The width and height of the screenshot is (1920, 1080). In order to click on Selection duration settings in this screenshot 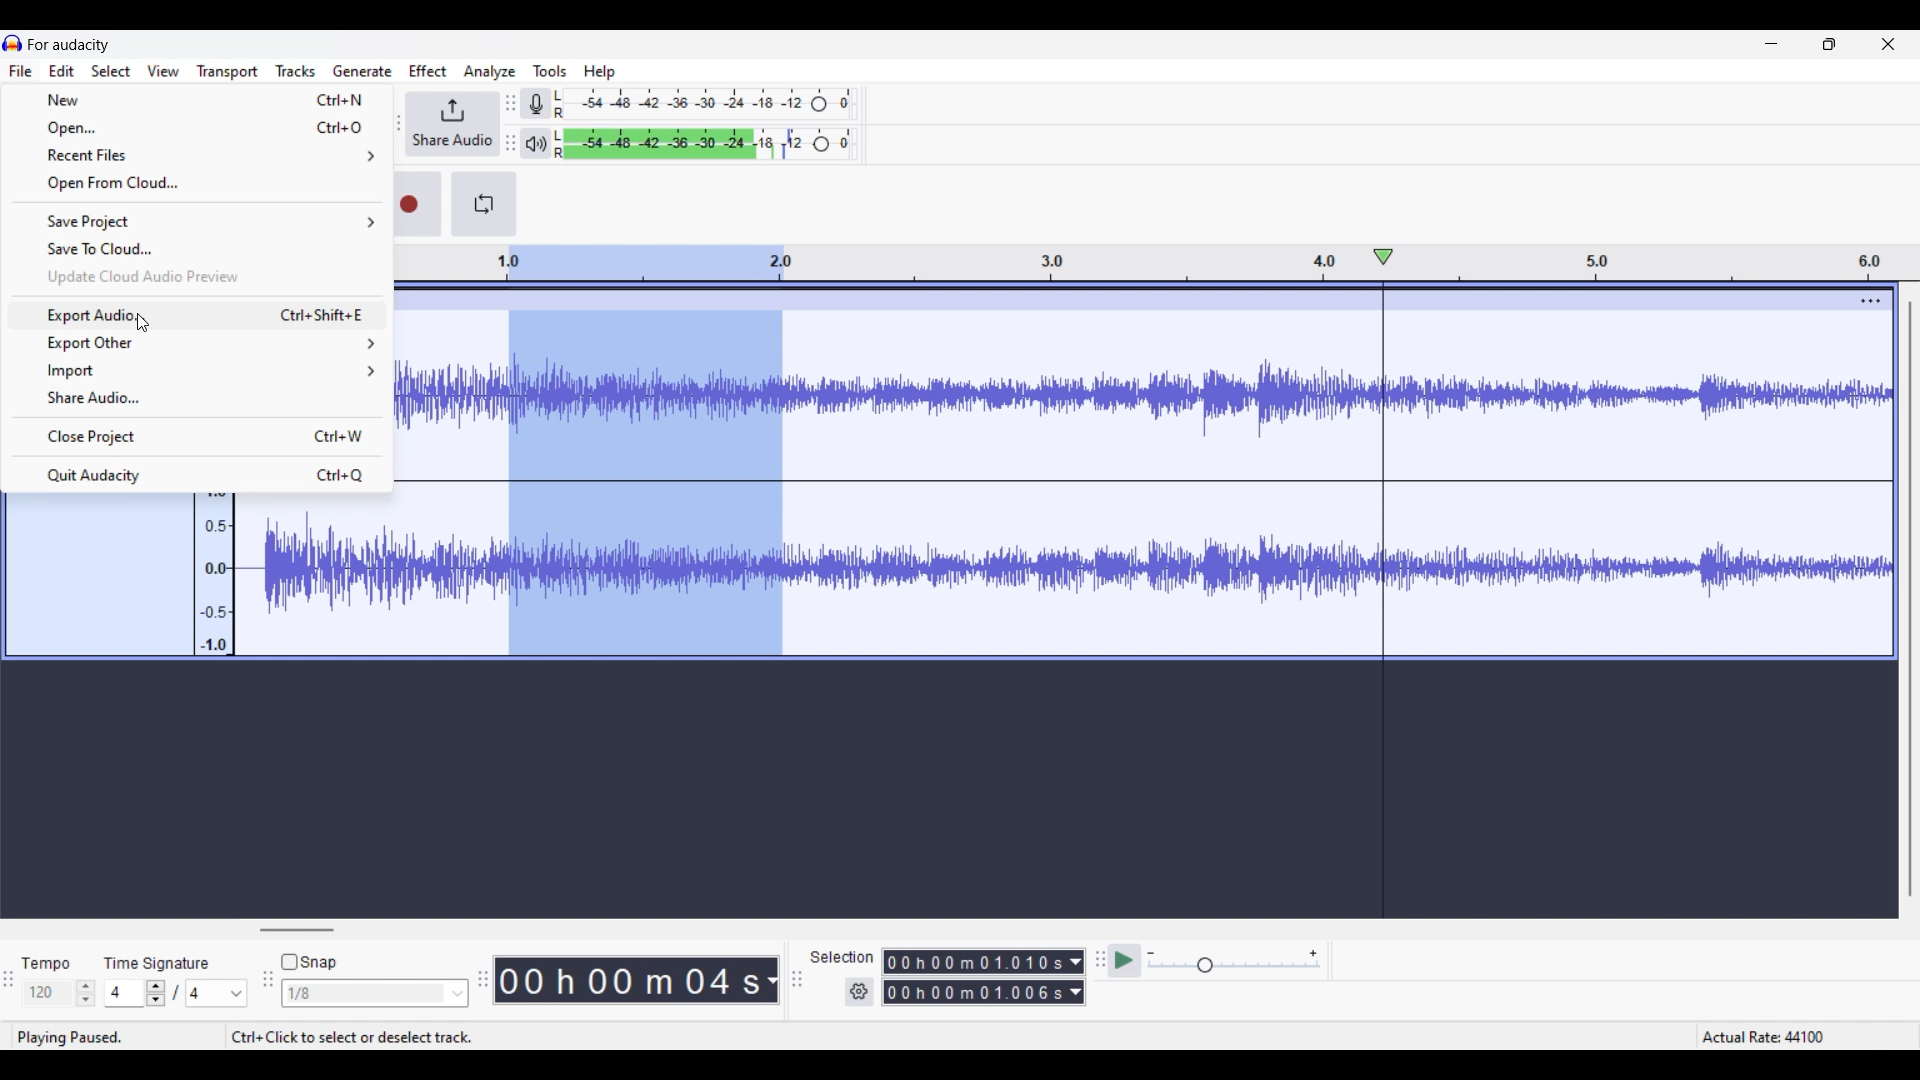, I will do `click(858, 992)`.